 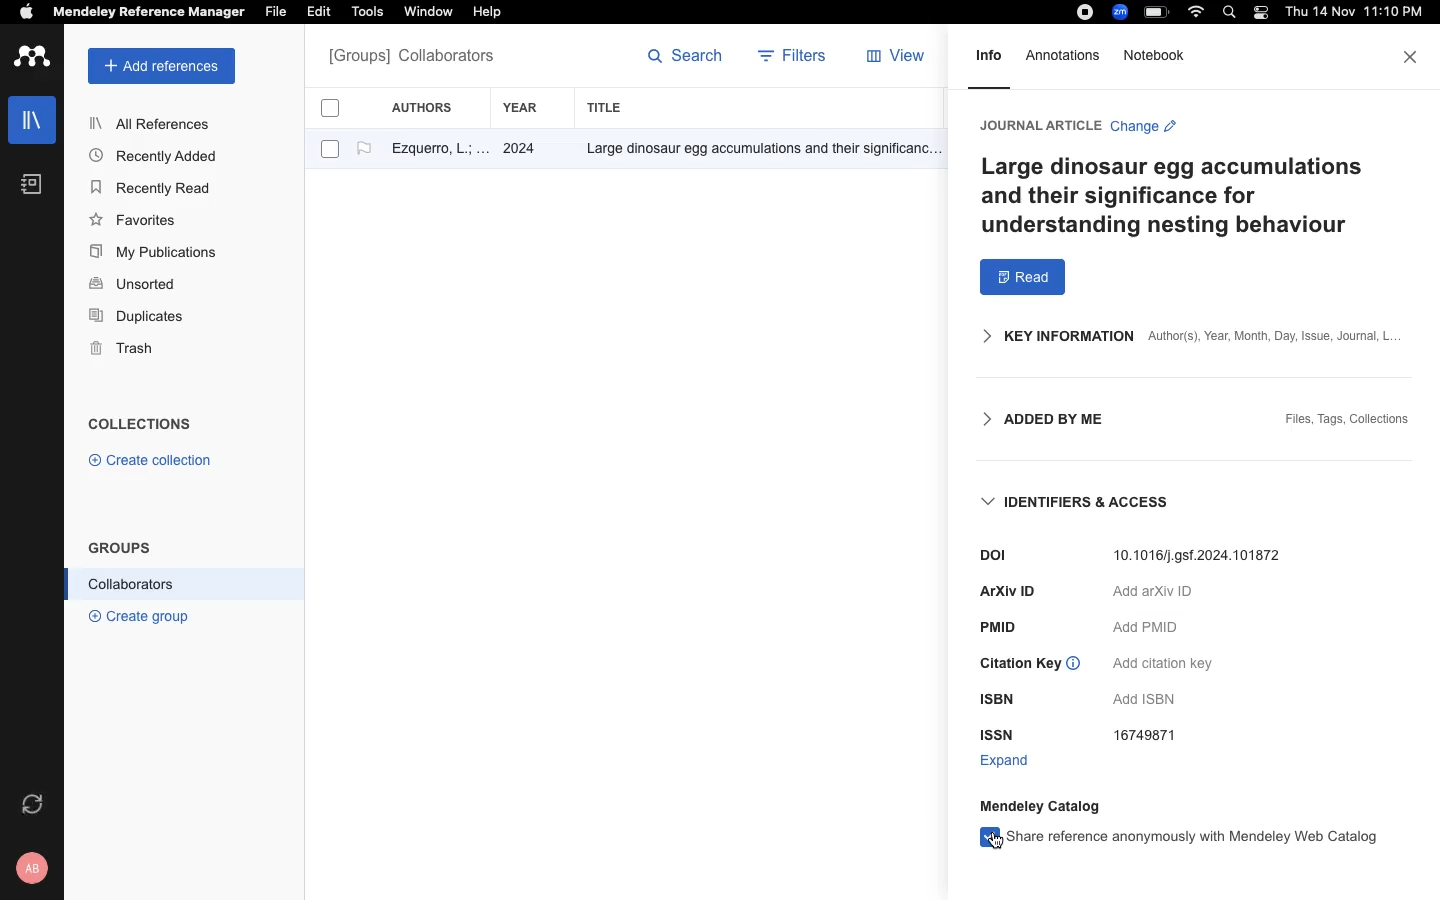 I want to click on filters, so click(x=795, y=58).